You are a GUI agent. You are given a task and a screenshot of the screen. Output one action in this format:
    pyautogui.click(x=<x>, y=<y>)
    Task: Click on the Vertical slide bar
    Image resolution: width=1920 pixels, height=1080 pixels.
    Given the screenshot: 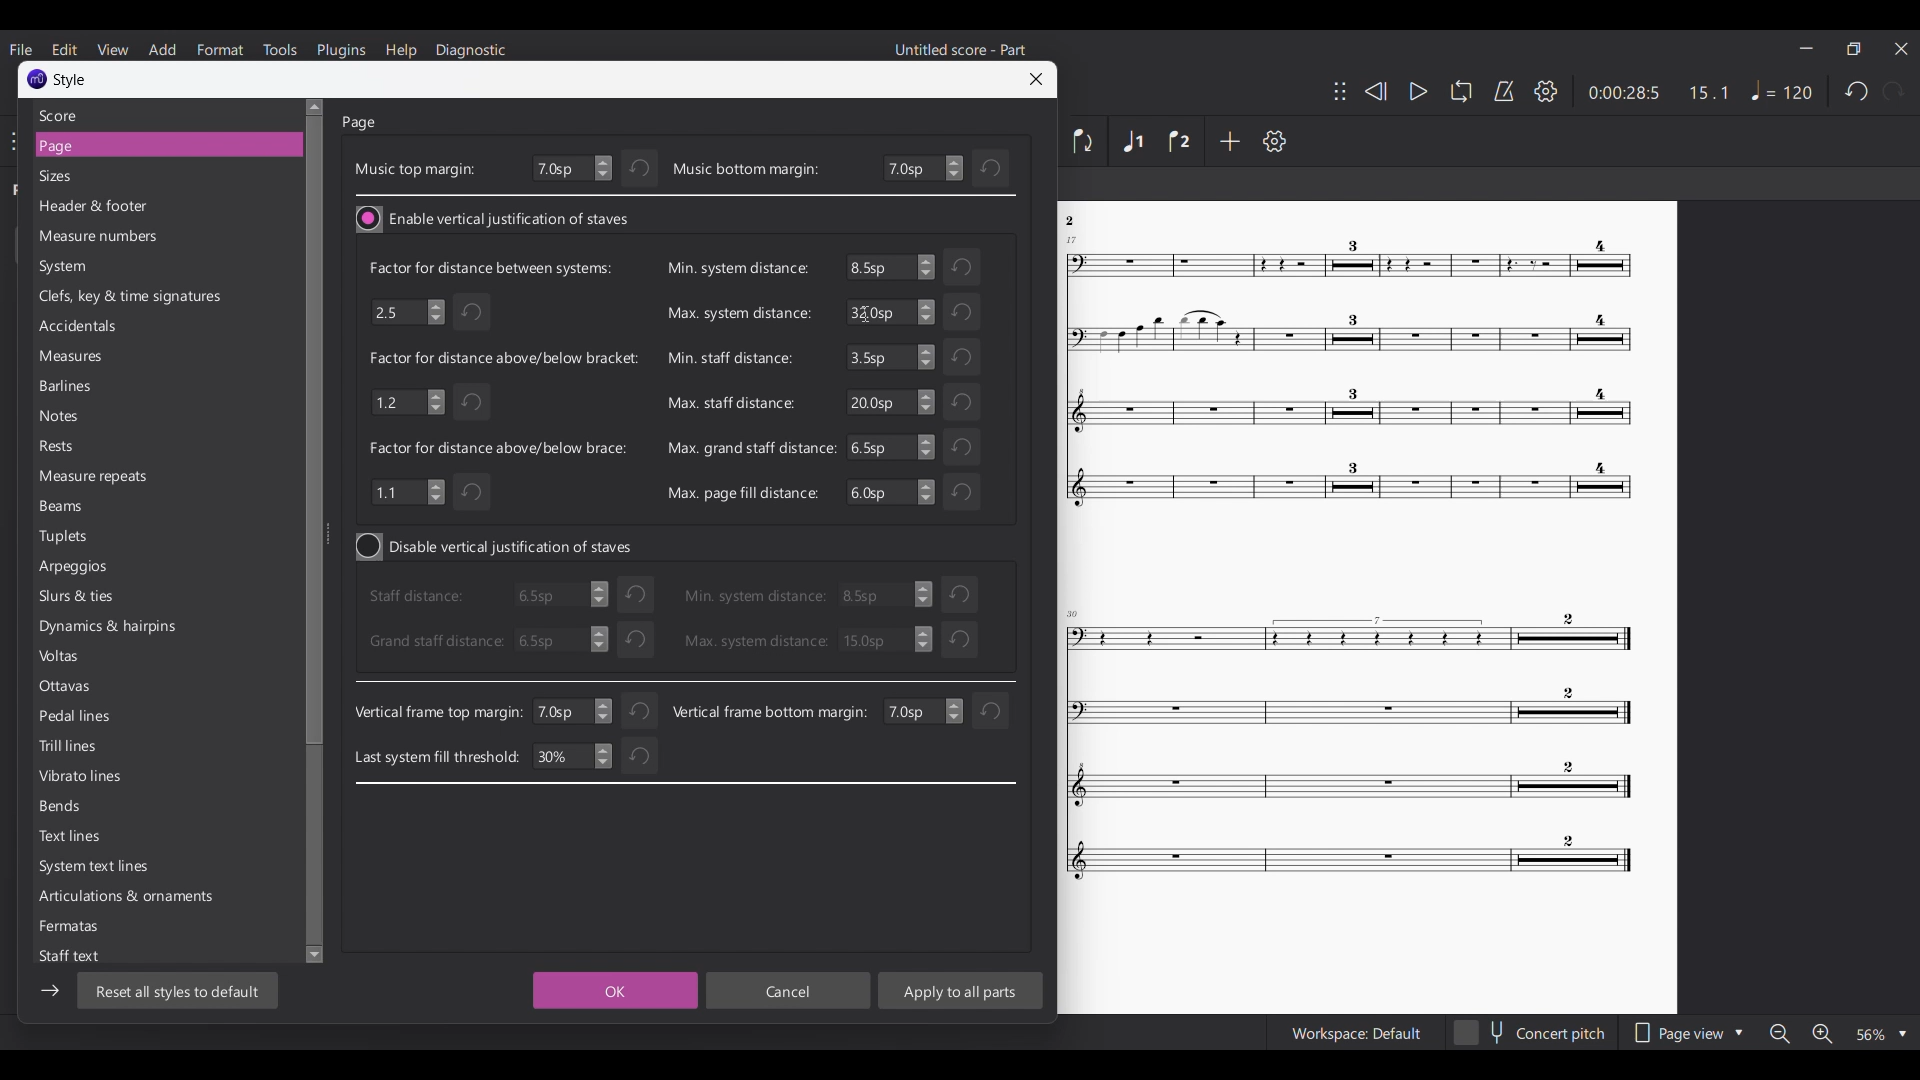 What is the action you would take?
    pyautogui.click(x=314, y=532)
    